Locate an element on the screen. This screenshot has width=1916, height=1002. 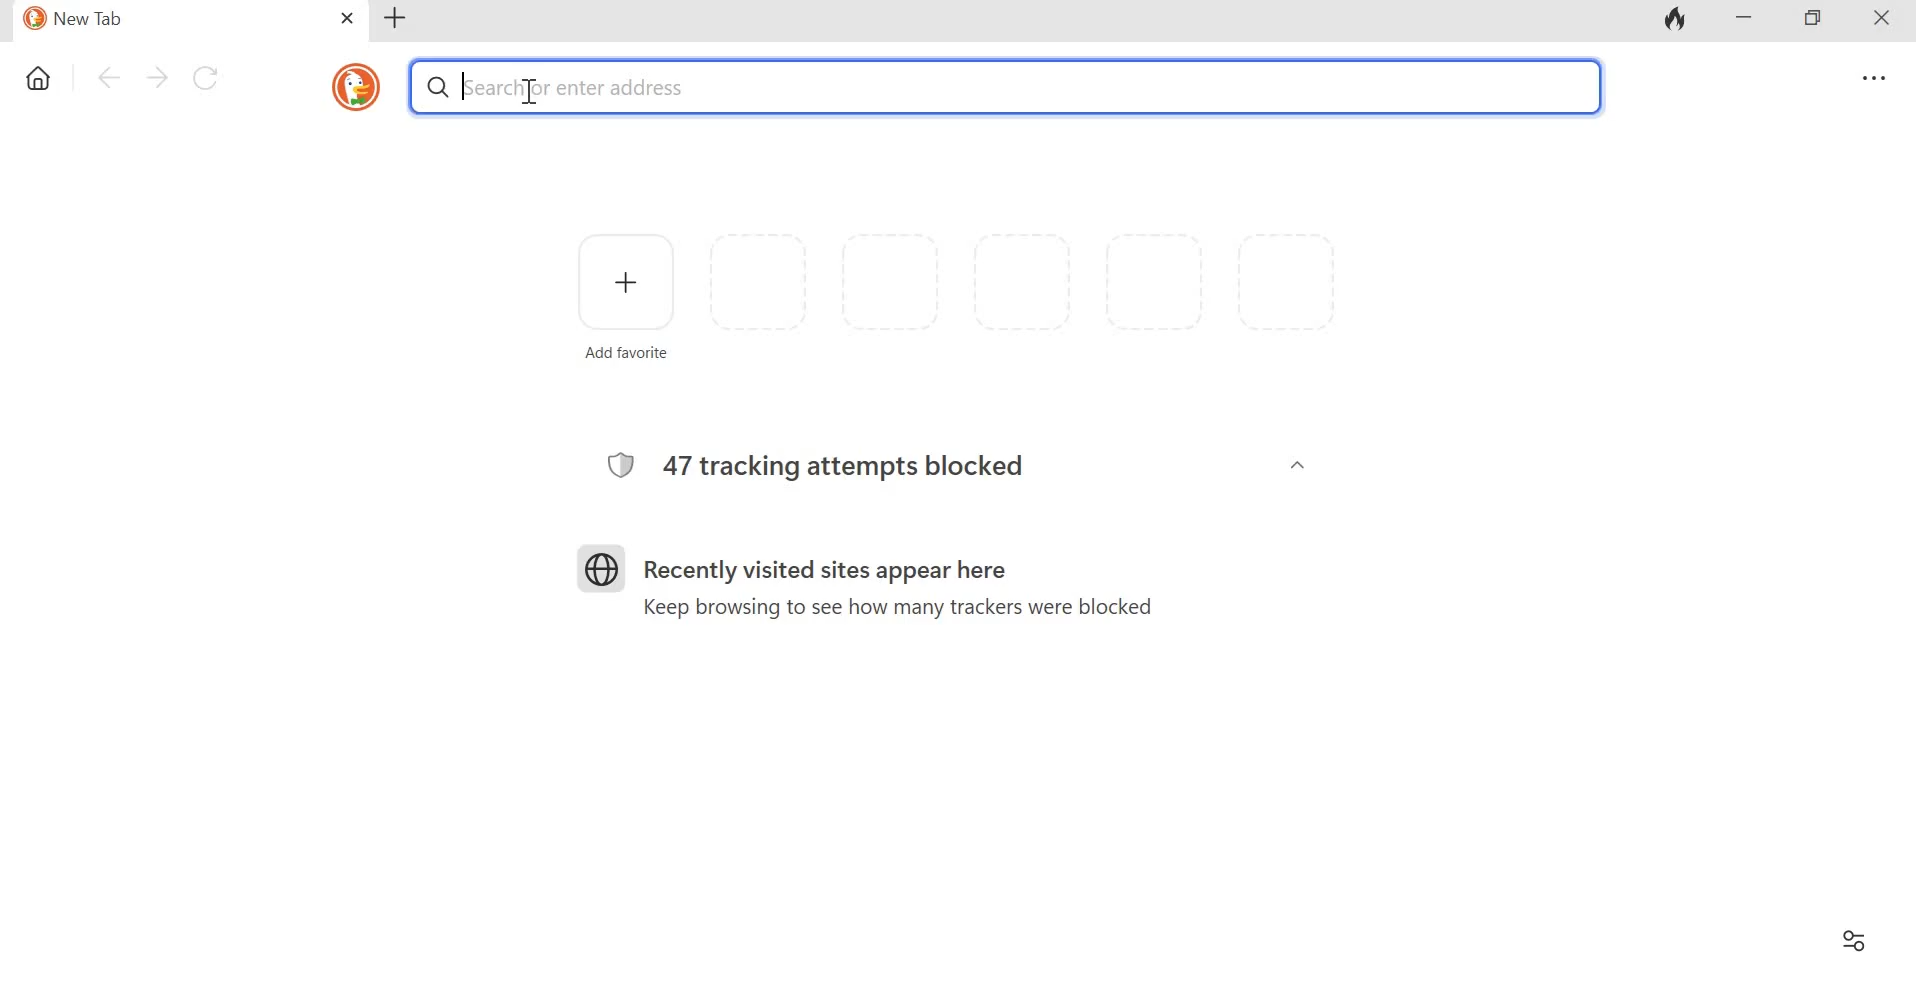
Maximize is located at coordinates (1822, 20).